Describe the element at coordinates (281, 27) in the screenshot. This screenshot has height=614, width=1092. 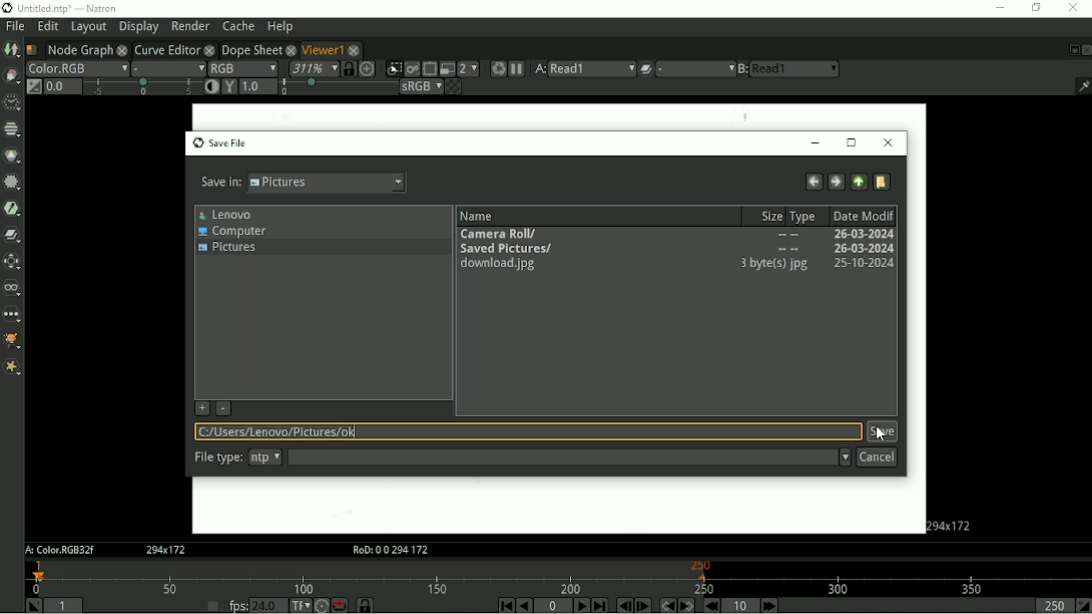
I see `Help` at that location.